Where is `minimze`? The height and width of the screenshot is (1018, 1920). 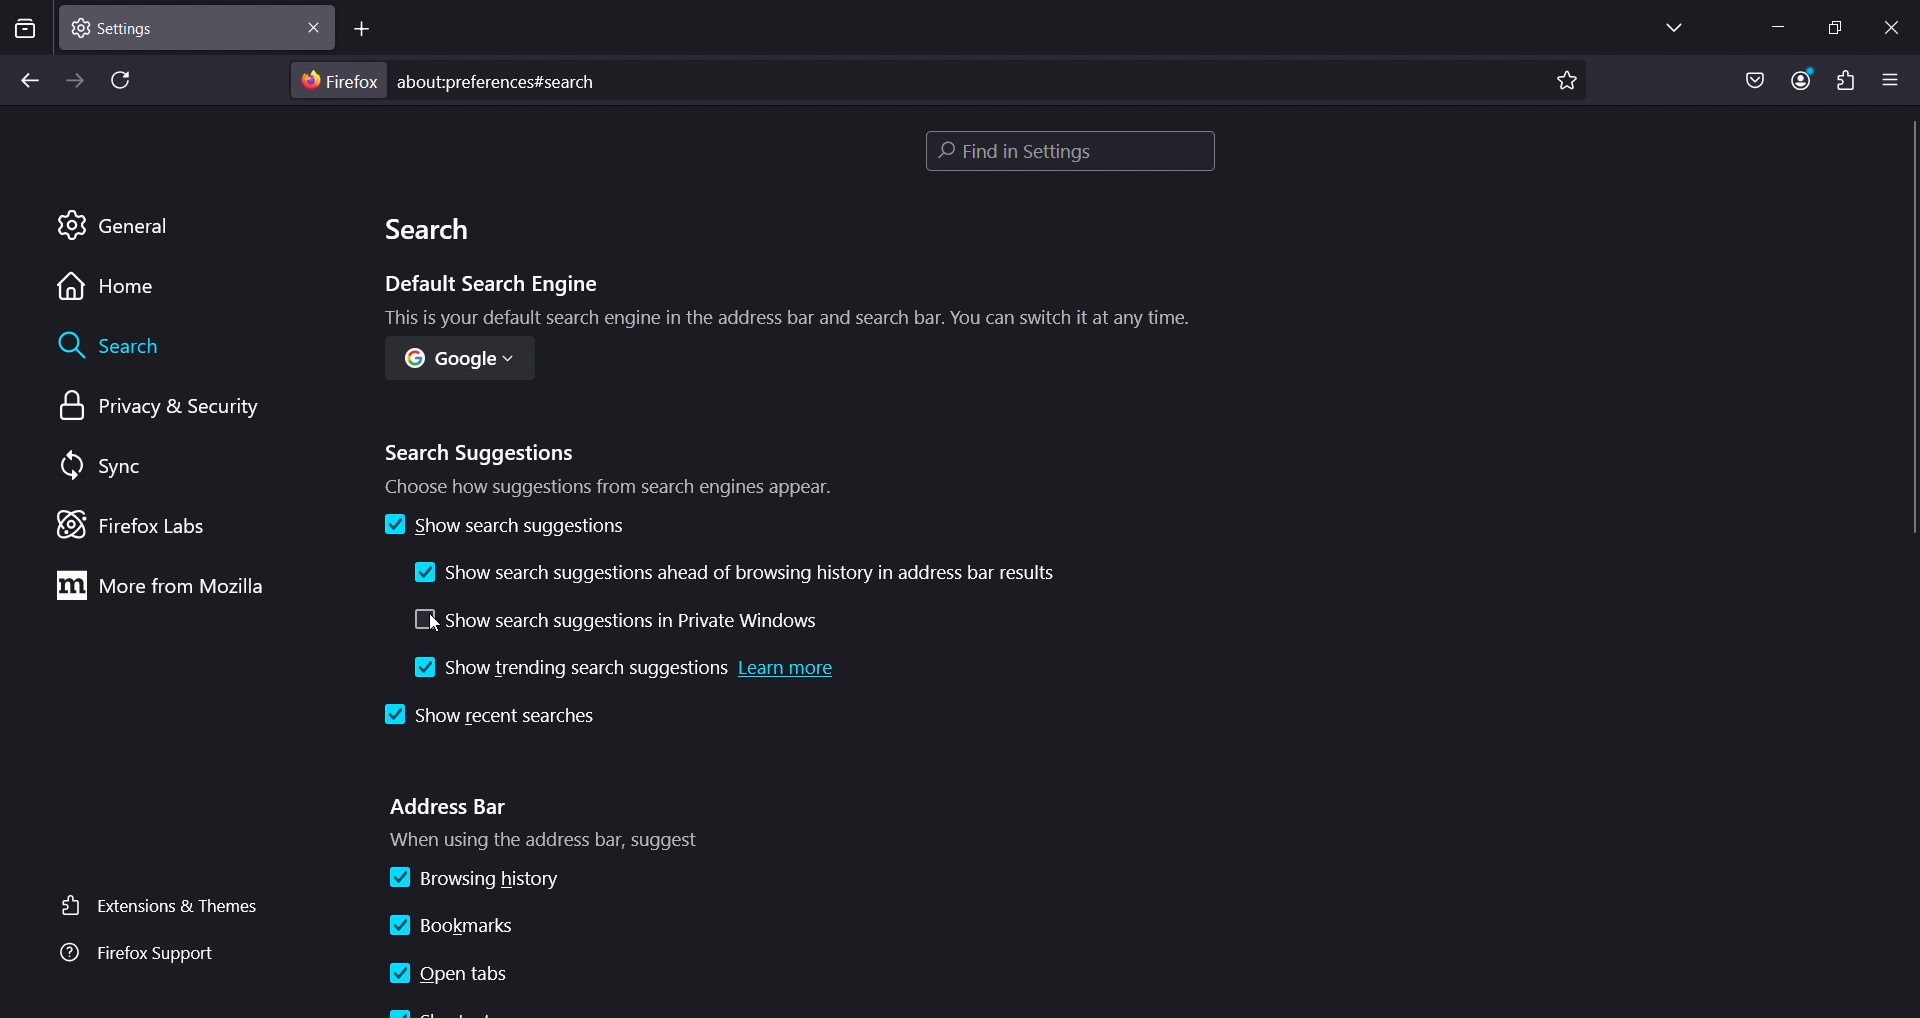 minimze is located at coordinates (1775, 26).